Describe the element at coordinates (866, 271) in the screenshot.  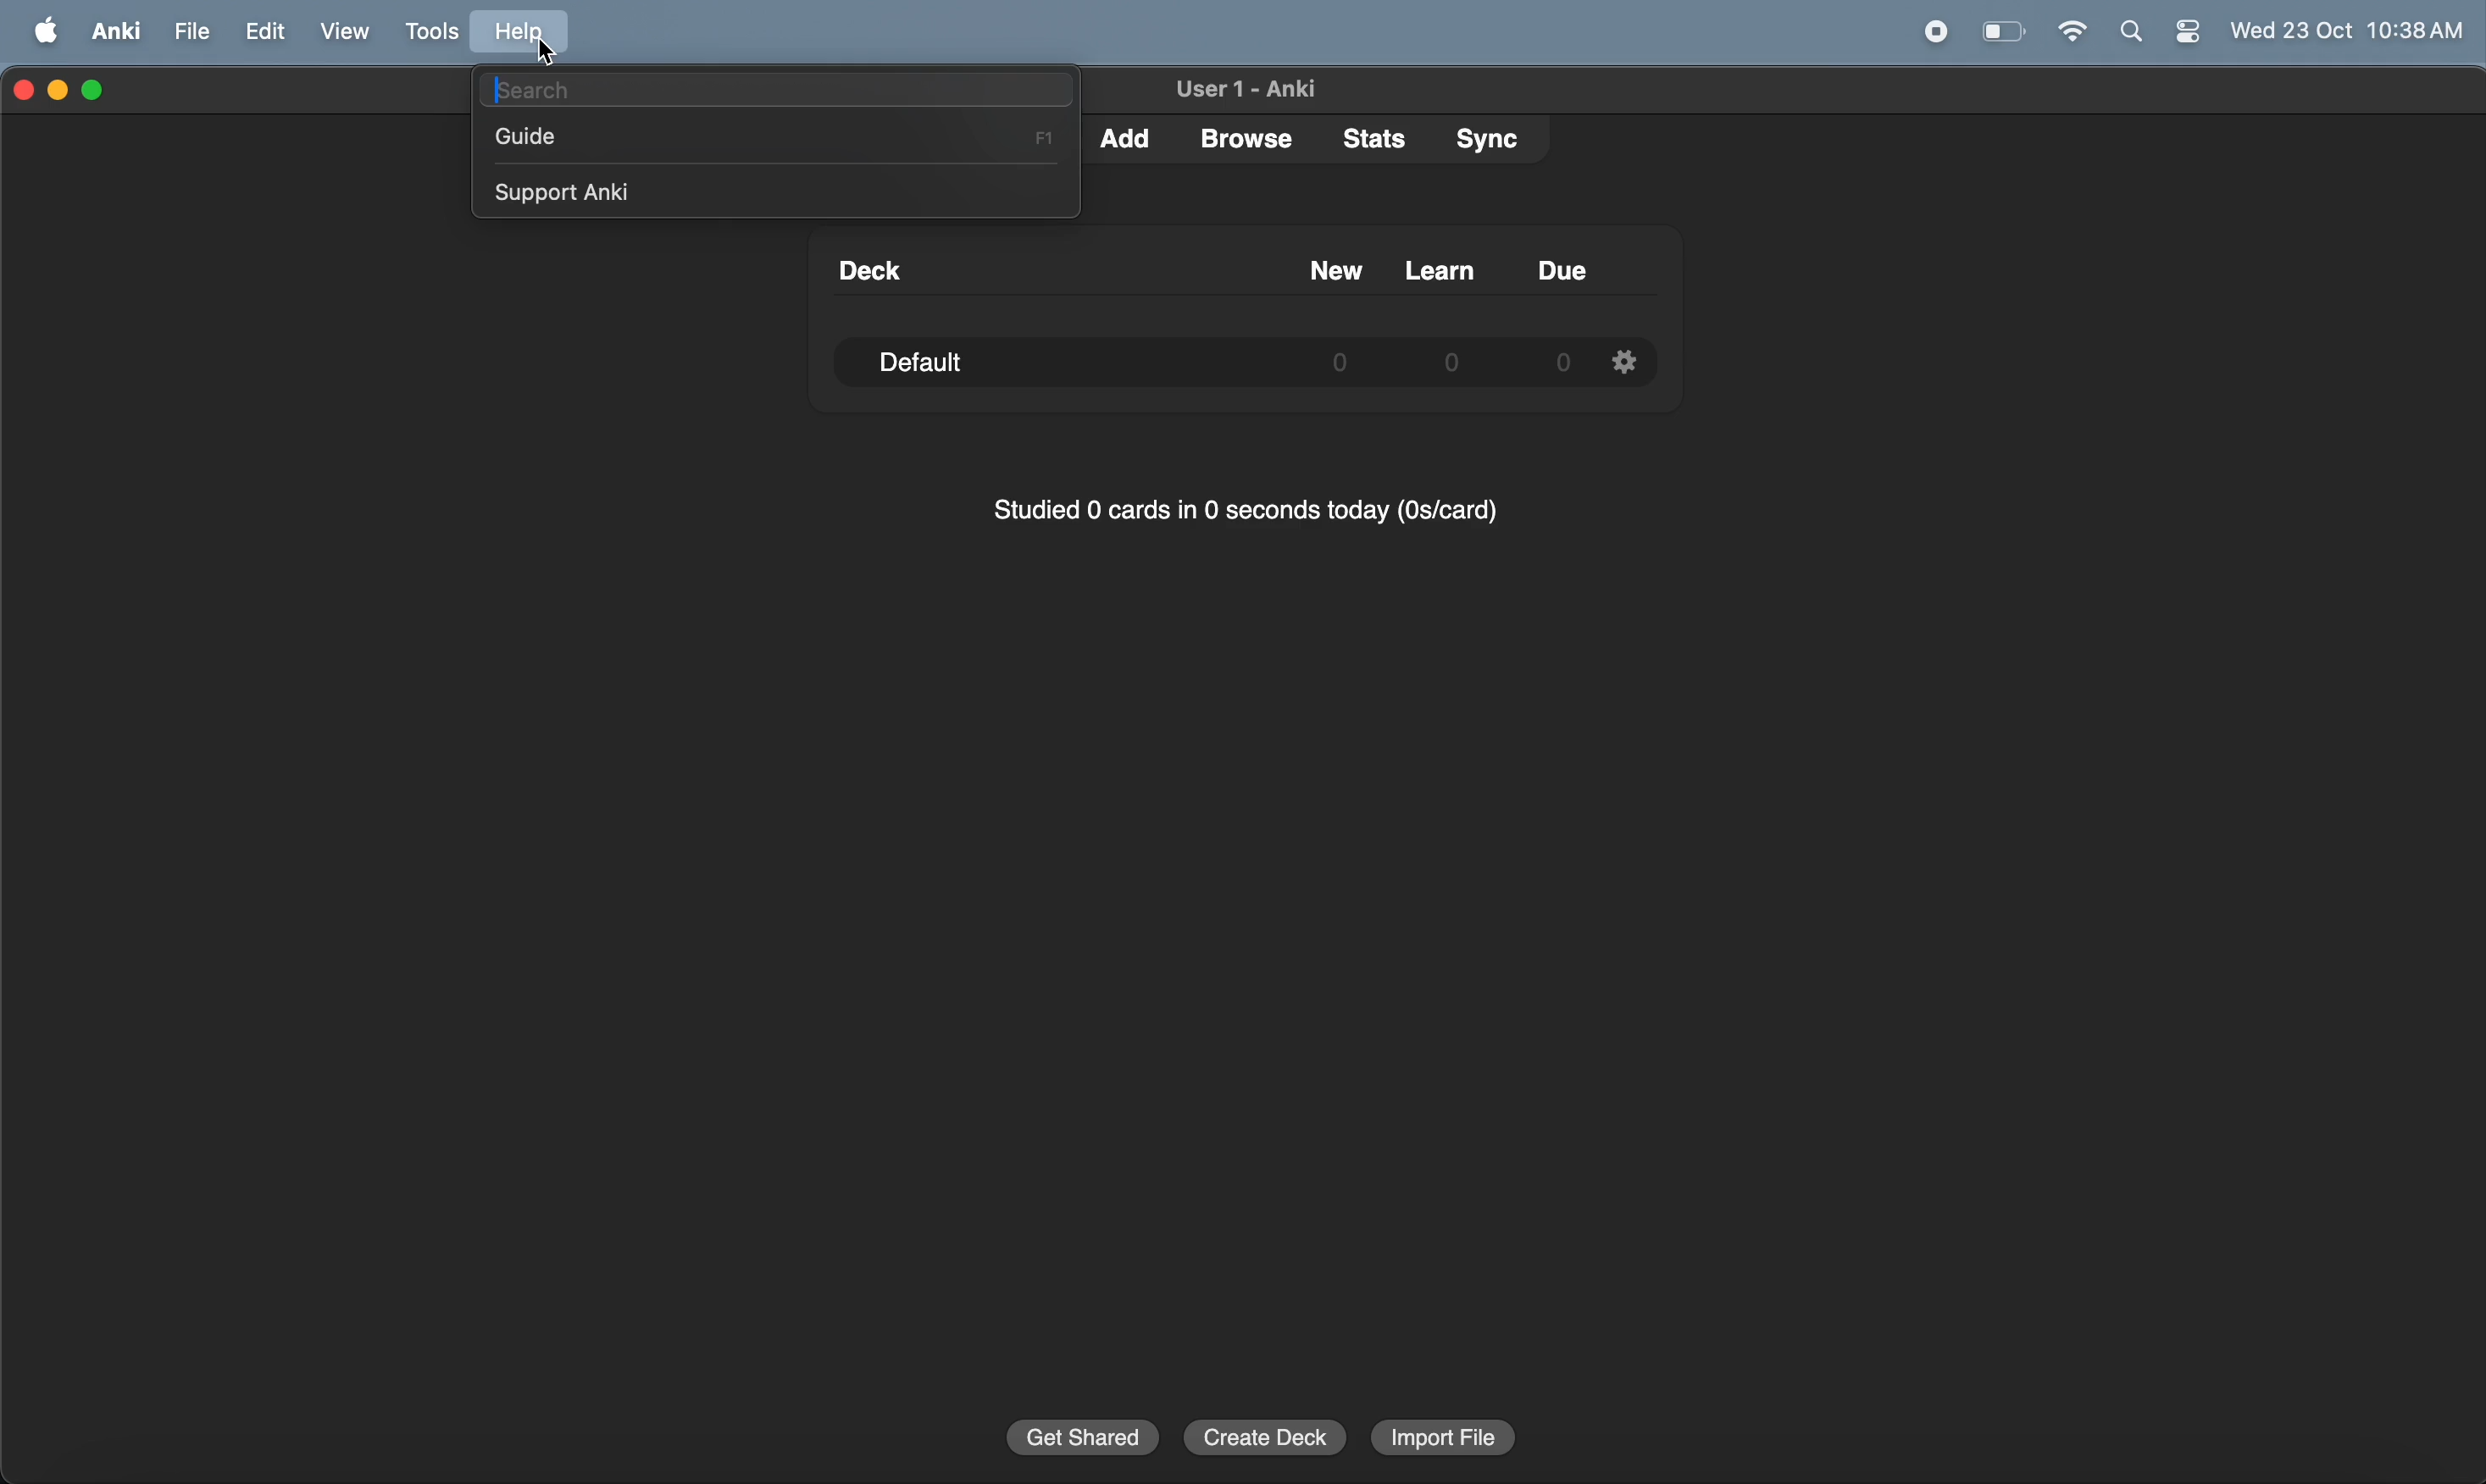
I see `deck` at that location.